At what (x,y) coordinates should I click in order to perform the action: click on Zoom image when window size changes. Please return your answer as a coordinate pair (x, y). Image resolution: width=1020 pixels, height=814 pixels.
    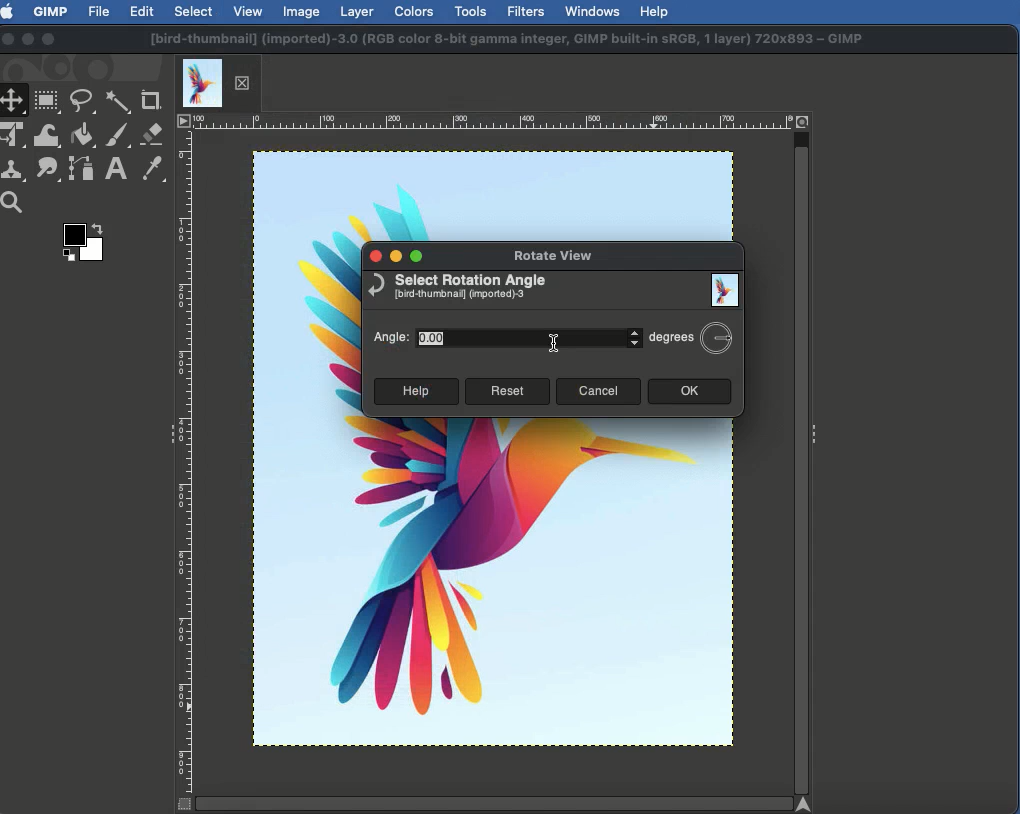
    Looking at the image, I should click on (804, 120).